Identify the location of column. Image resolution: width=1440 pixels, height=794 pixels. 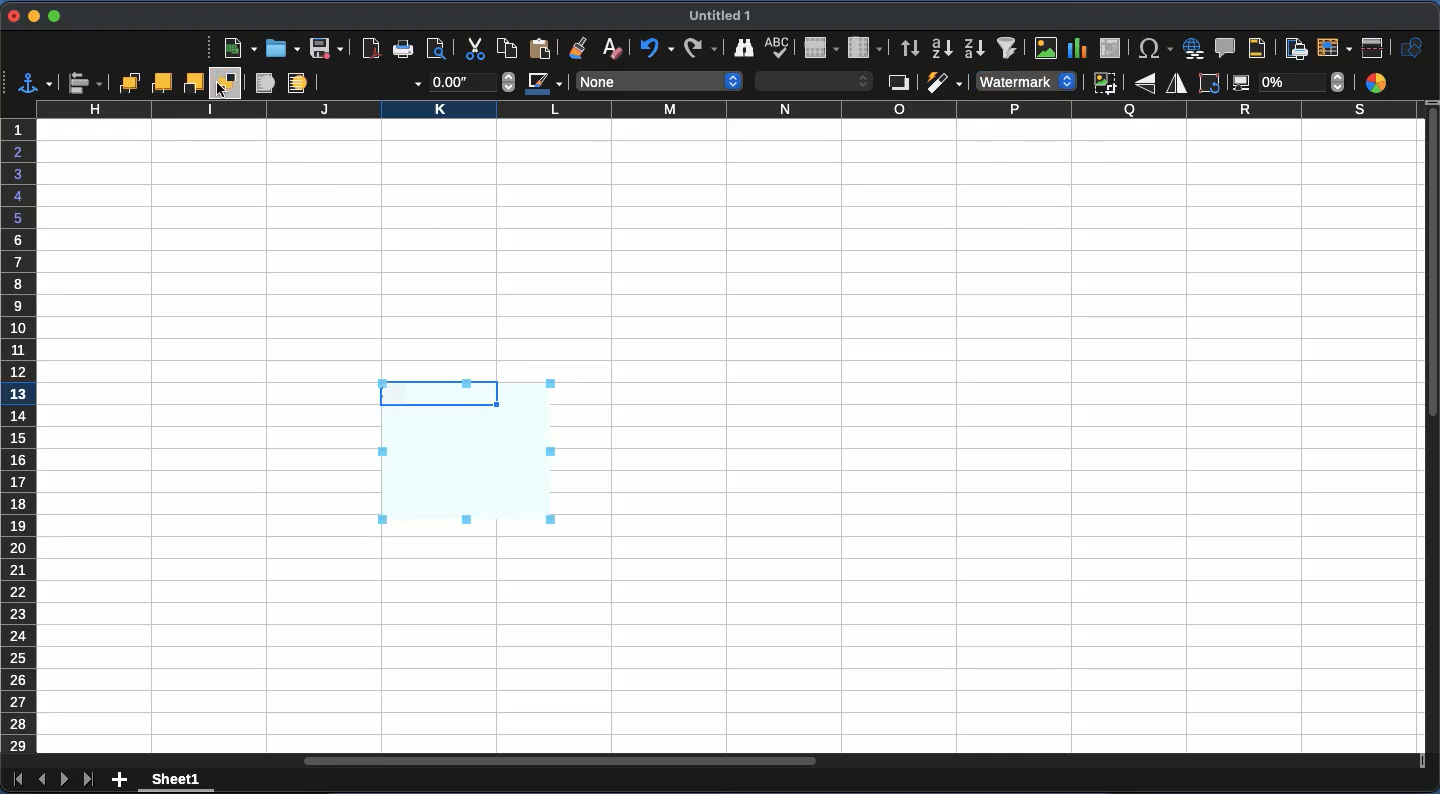
(866, 48).